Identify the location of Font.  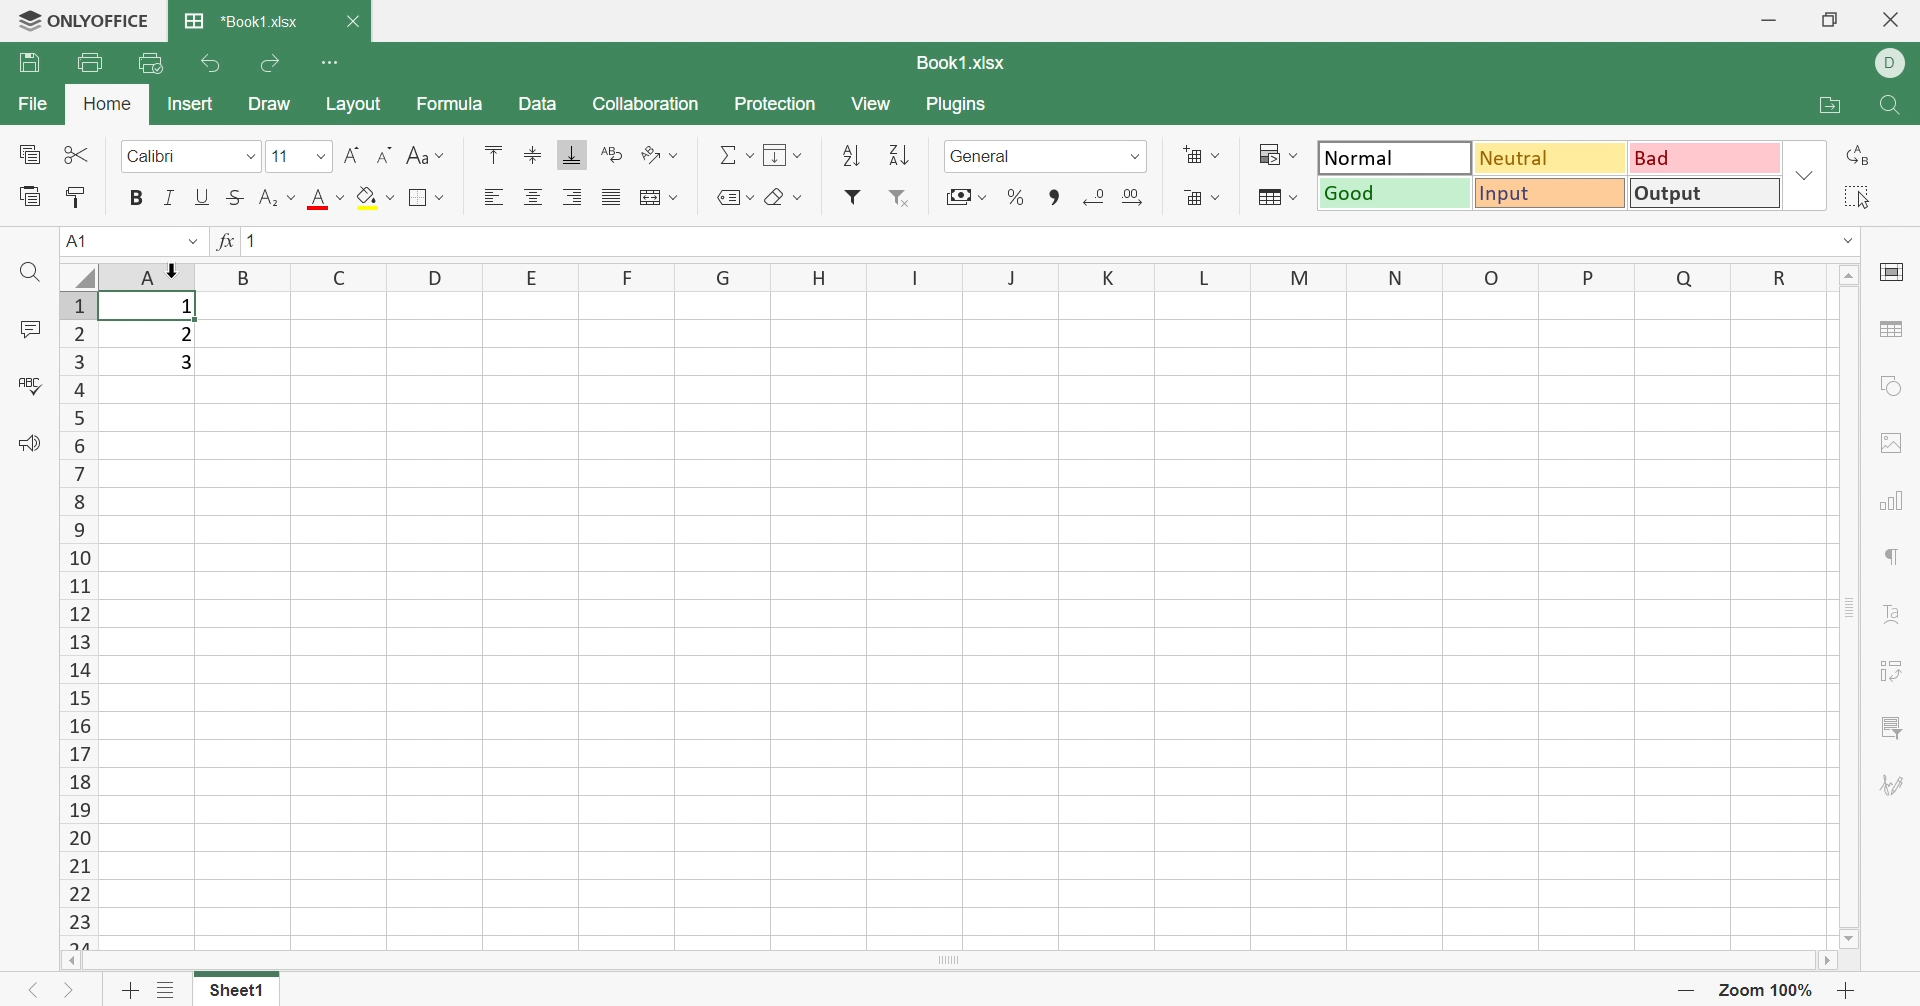
(324, 200).